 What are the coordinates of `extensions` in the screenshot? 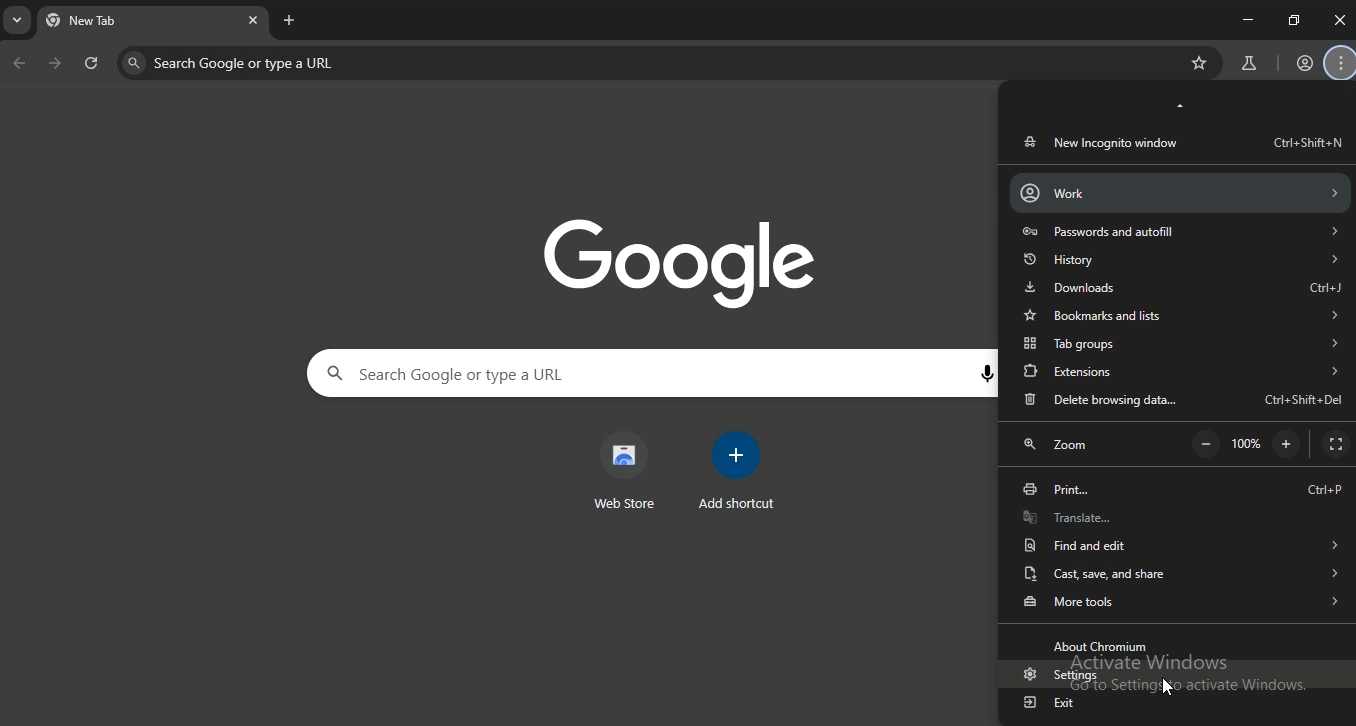 It's located at (1182, 370).